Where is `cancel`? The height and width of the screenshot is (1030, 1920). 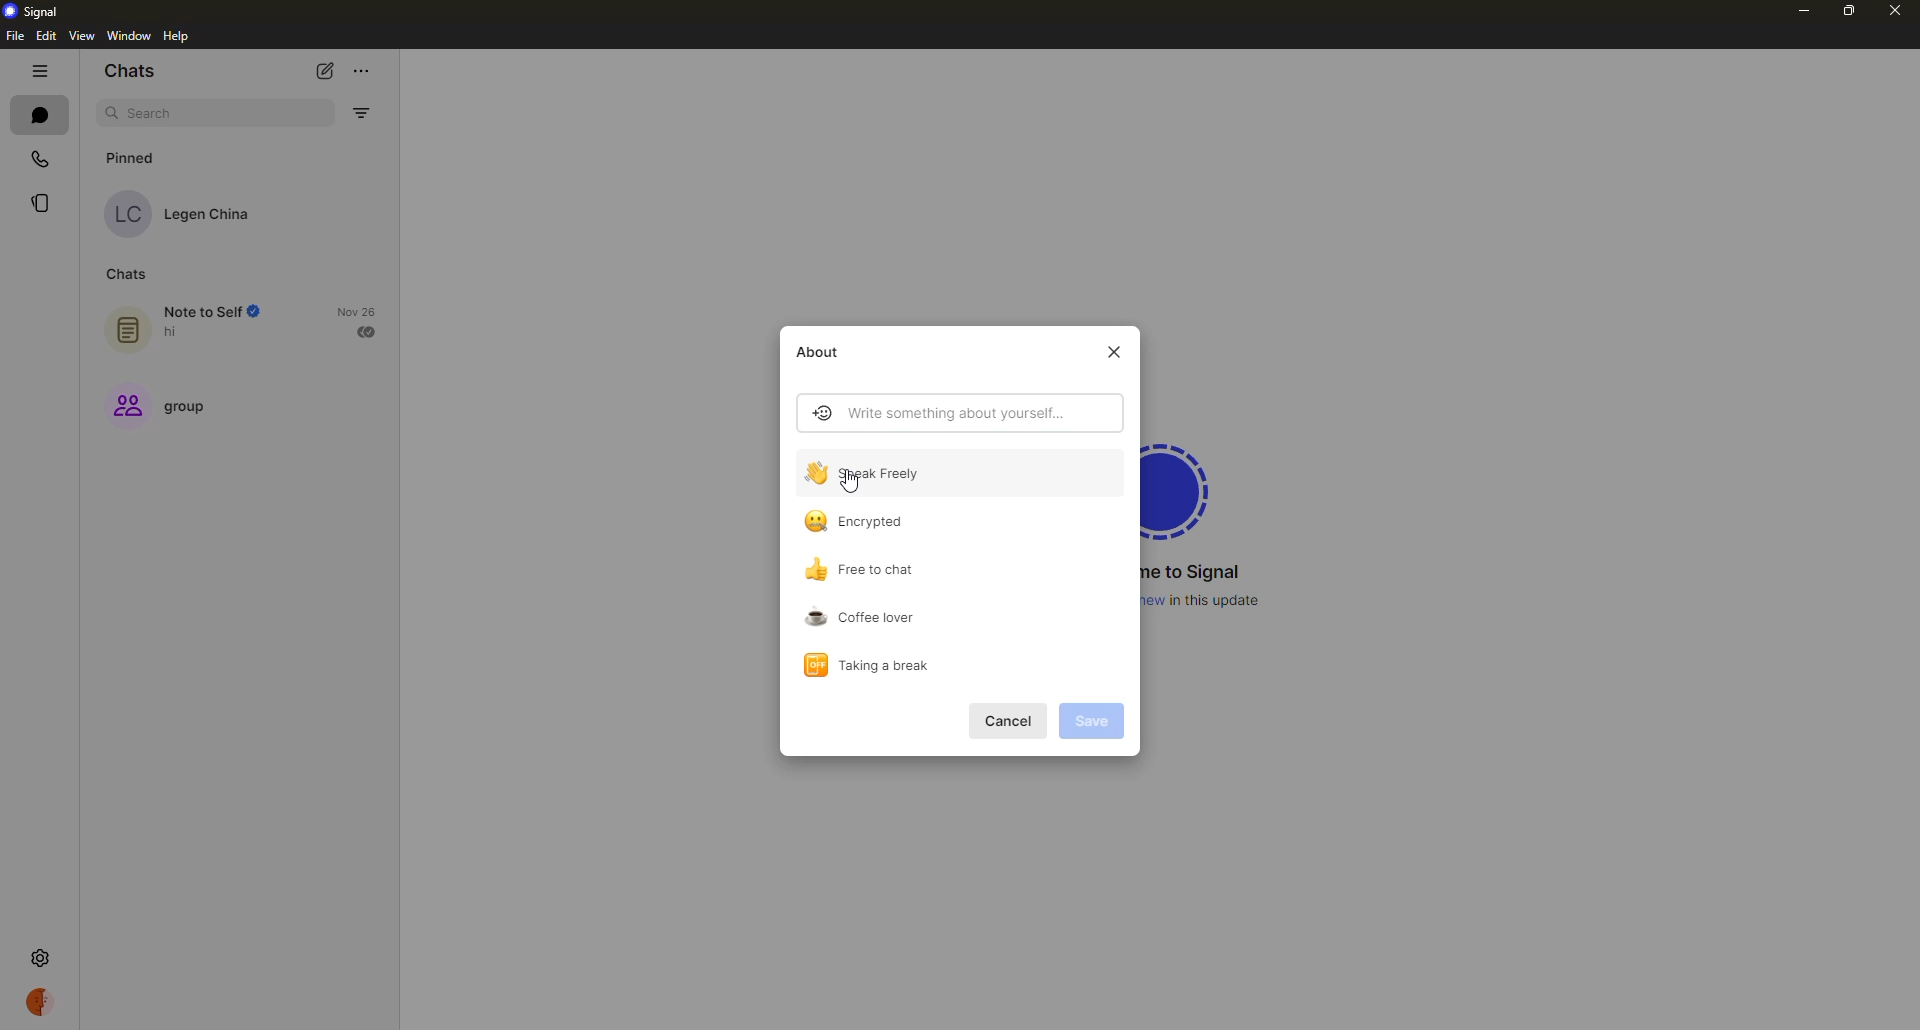 cancel is located at coordinates (1011, 721).